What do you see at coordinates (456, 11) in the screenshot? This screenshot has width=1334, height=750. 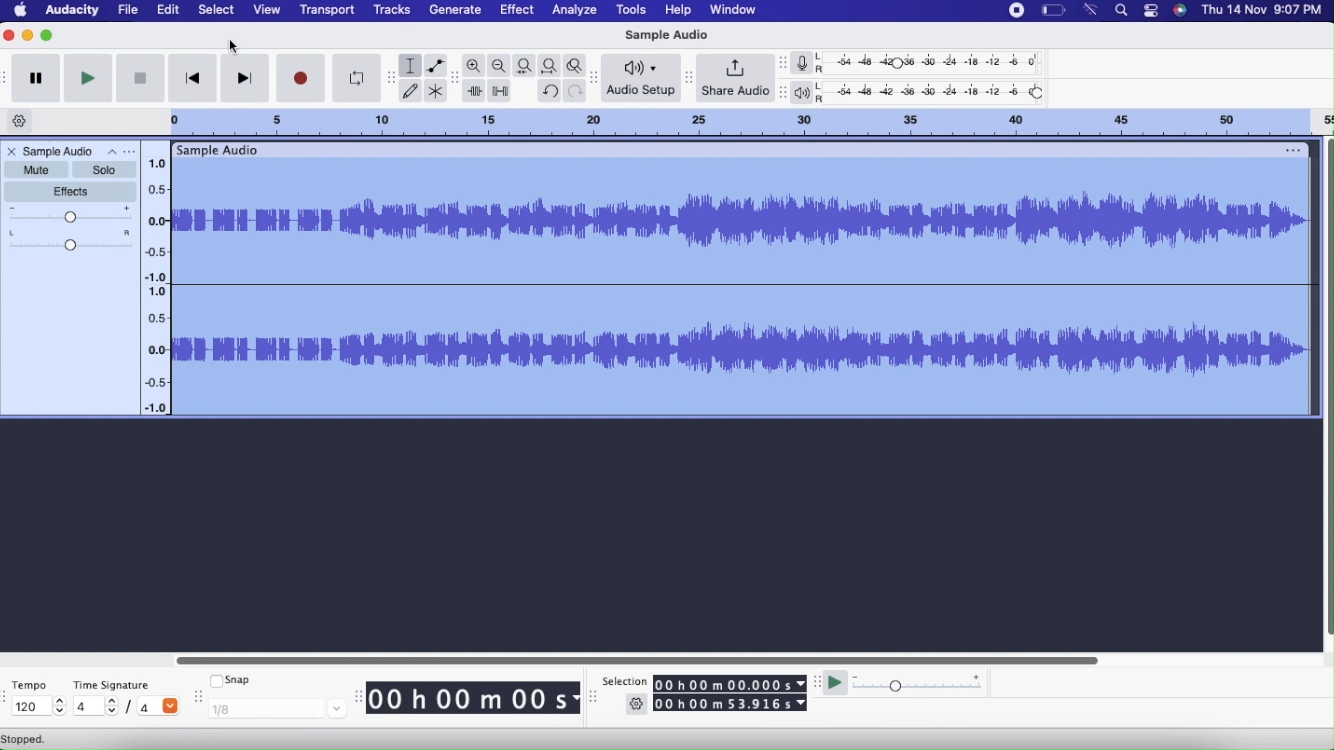 I see `Generate` at bounding box center [456, 11].